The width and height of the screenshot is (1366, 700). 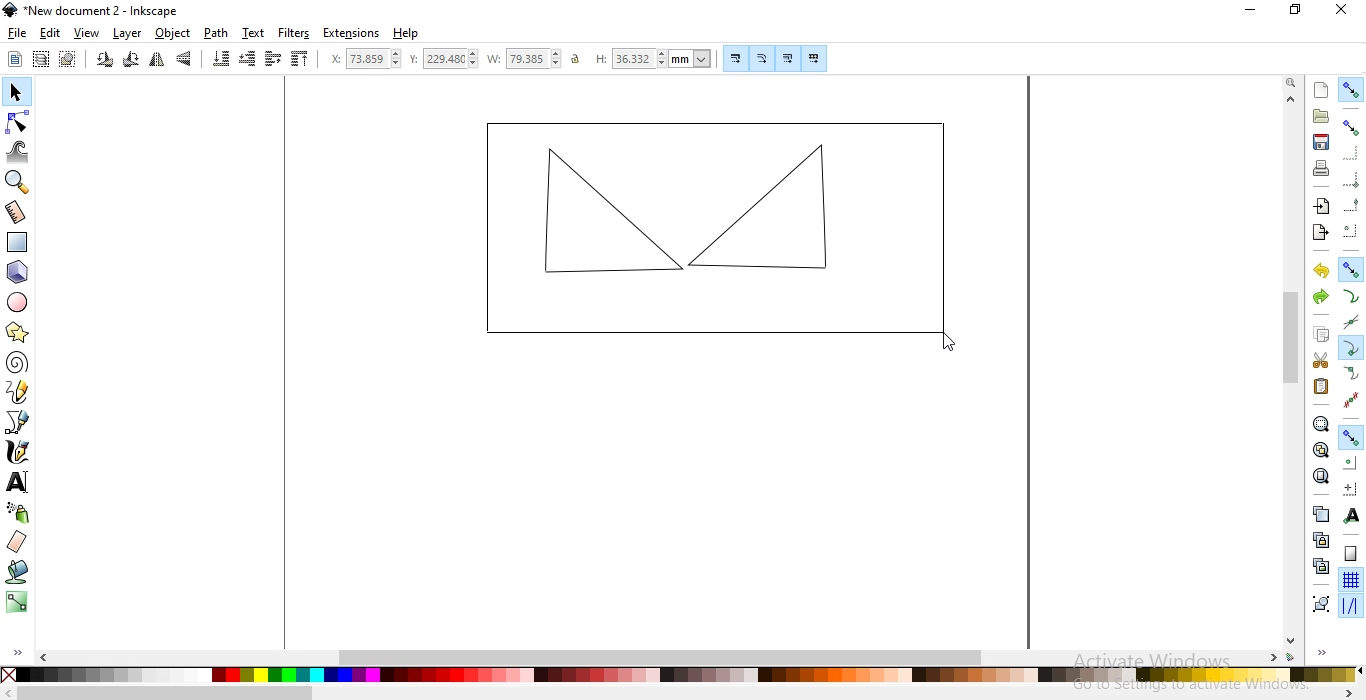 What do you see at coordinates (1320, 513) in the screenshot?
I see `duplicate selected objects` at bounding box center [1320, 513].